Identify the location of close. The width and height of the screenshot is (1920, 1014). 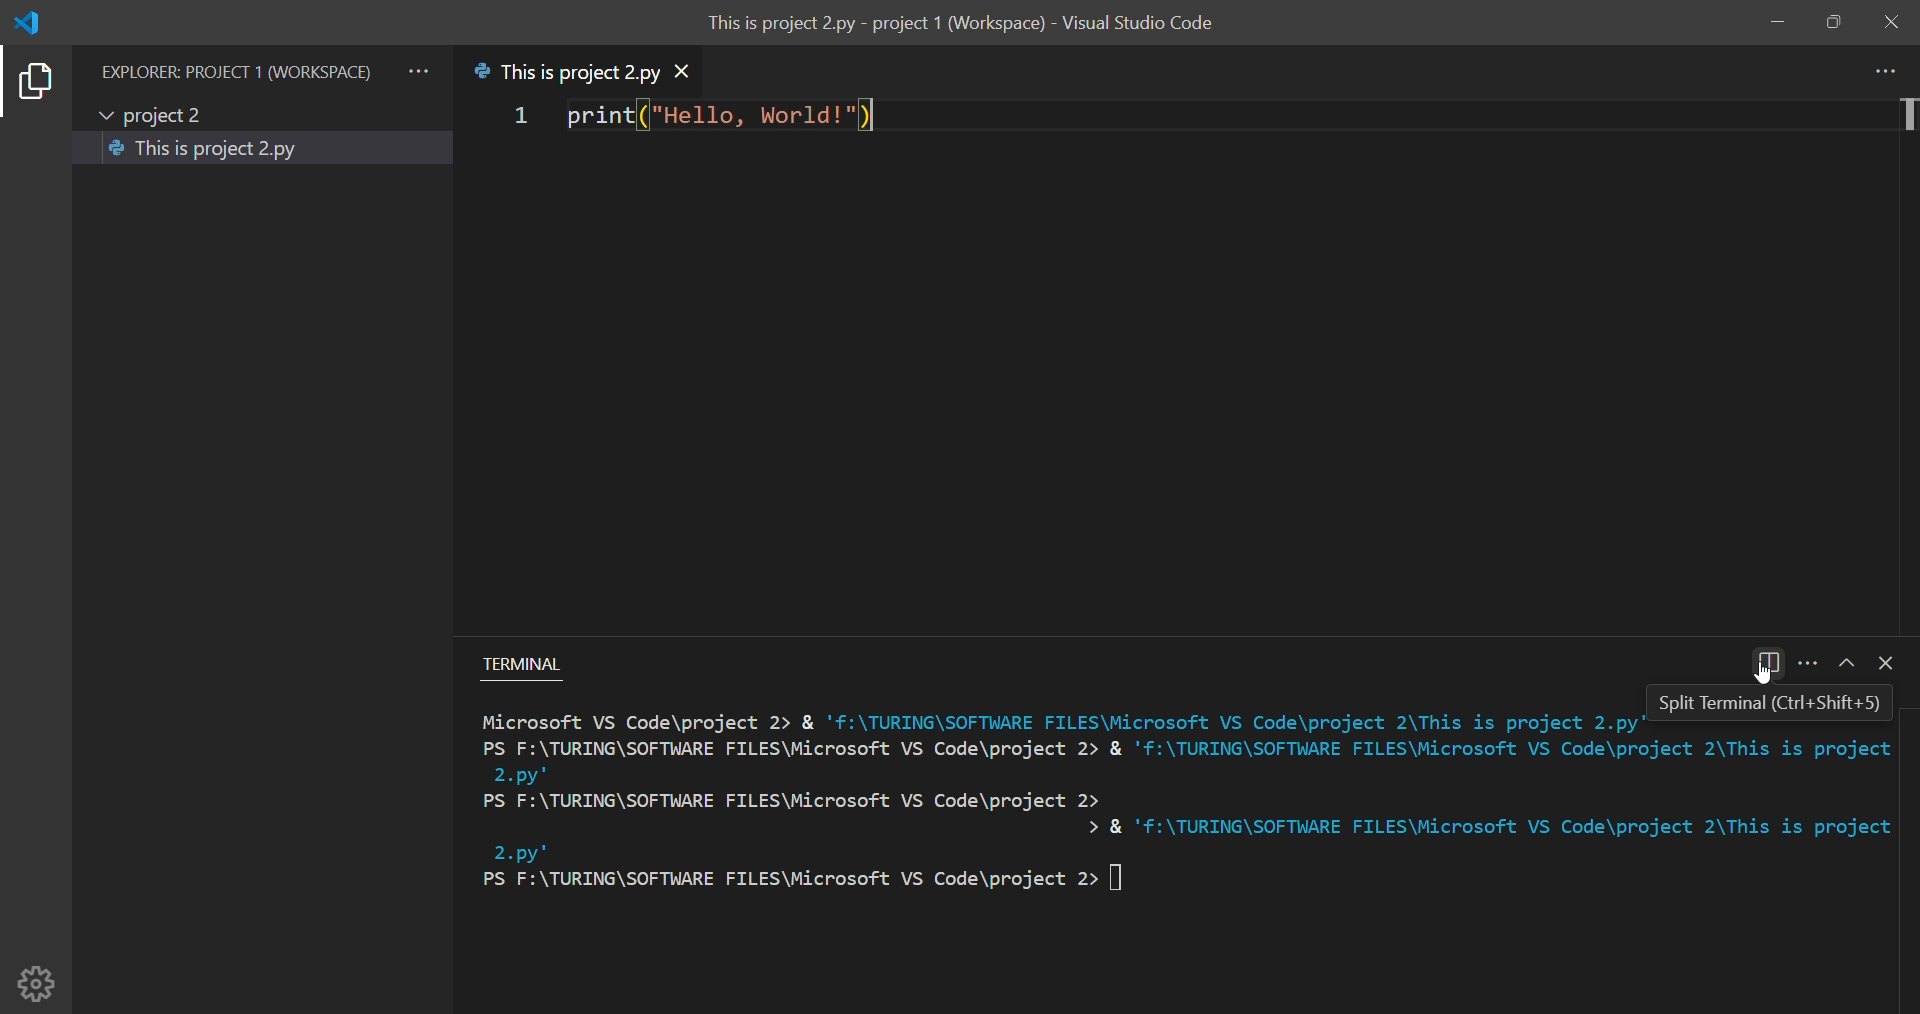
(1892, 20).